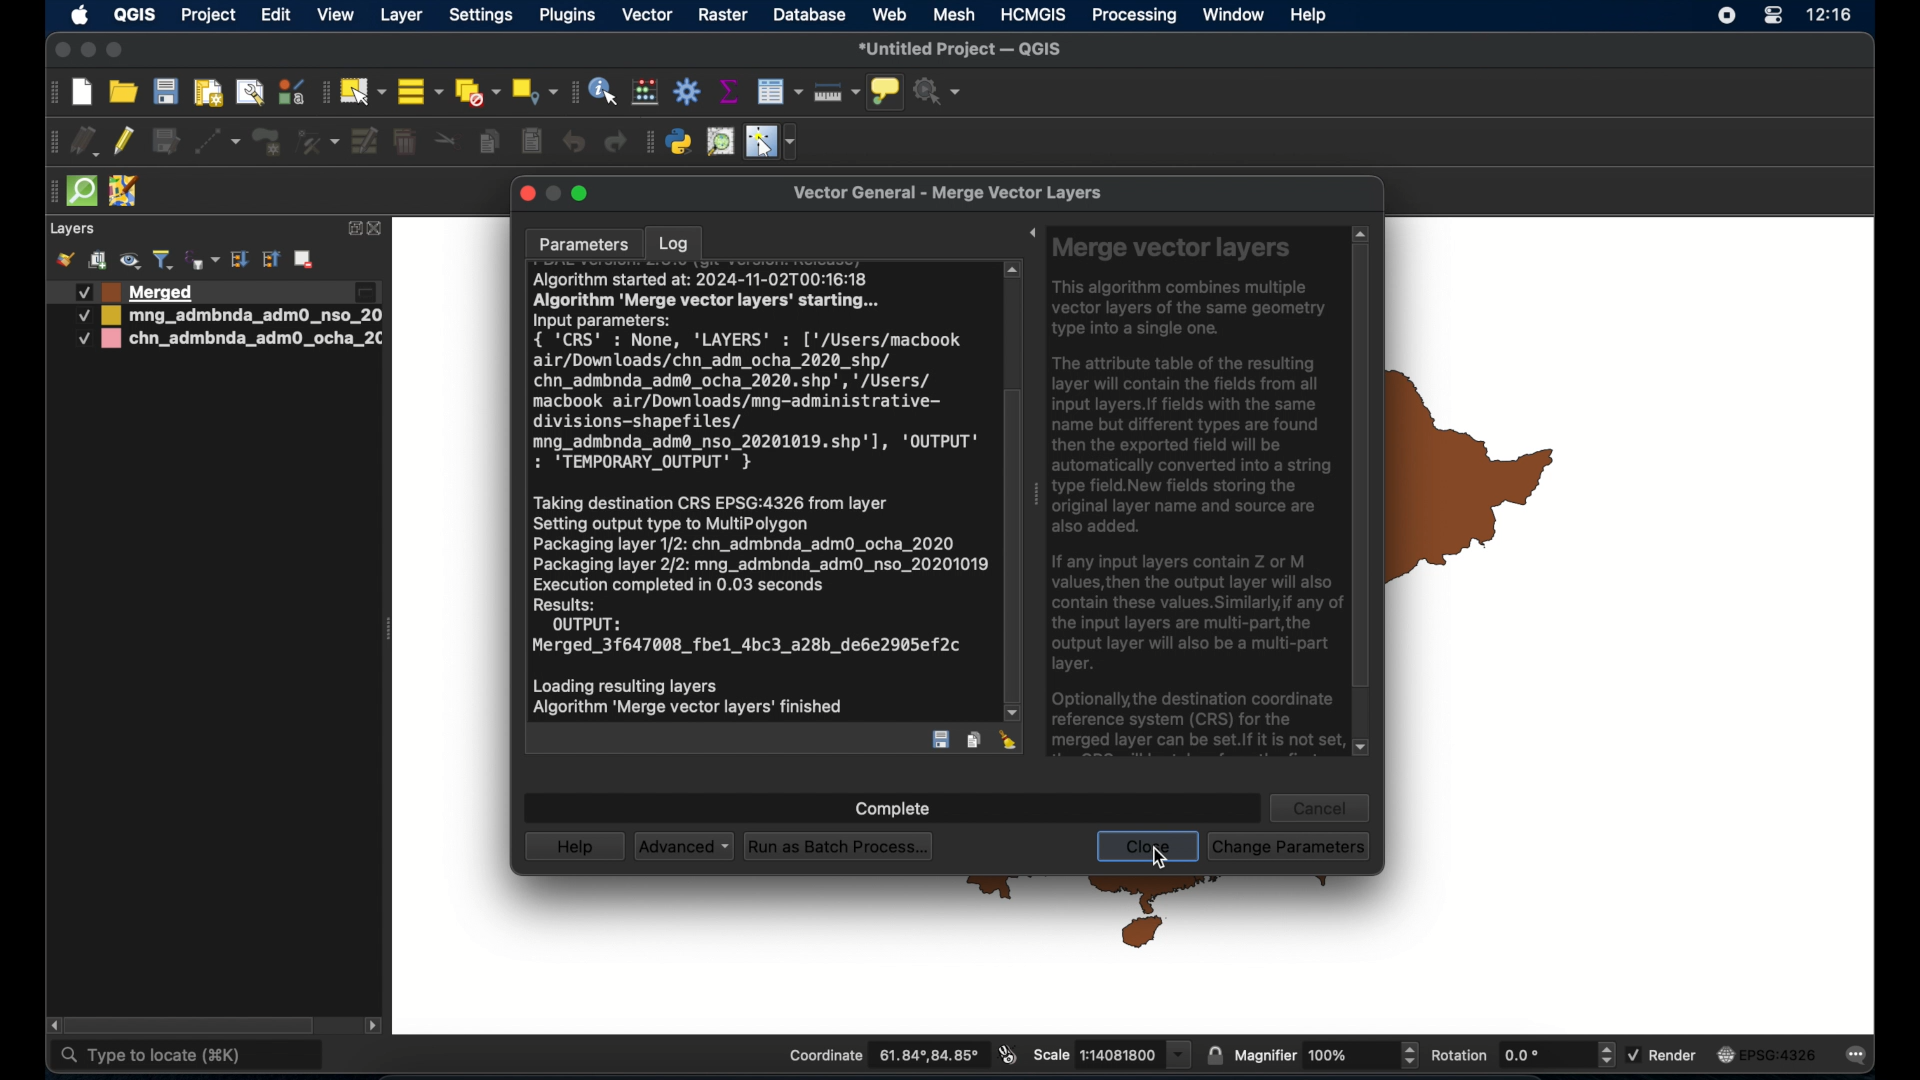 The height and width of the screenshot is (1080, 1920). What do you see at coordinates (447, 141) in the screenshot?
I see `cut features` at bounding box center [447, 141].